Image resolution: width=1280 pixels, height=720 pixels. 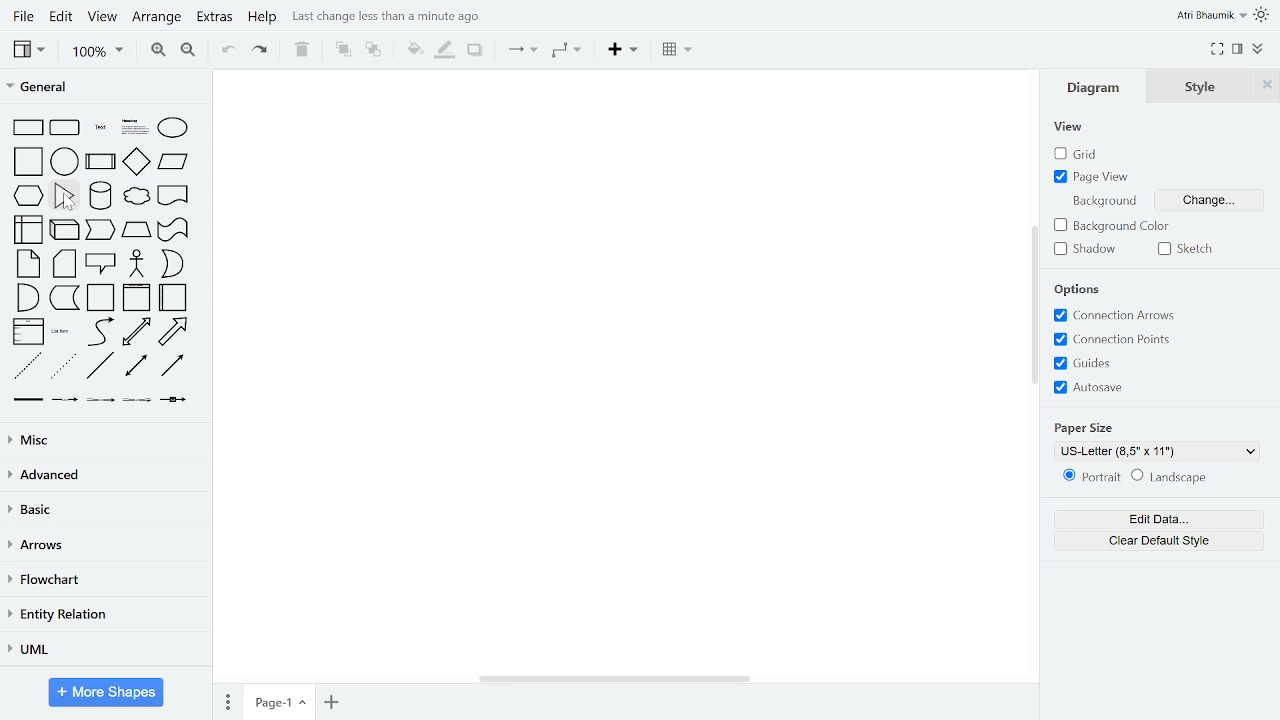 What do you see at coordinates (25, 128) in the screenshot?
I see `rectangle` at bounding box center [25, 128].